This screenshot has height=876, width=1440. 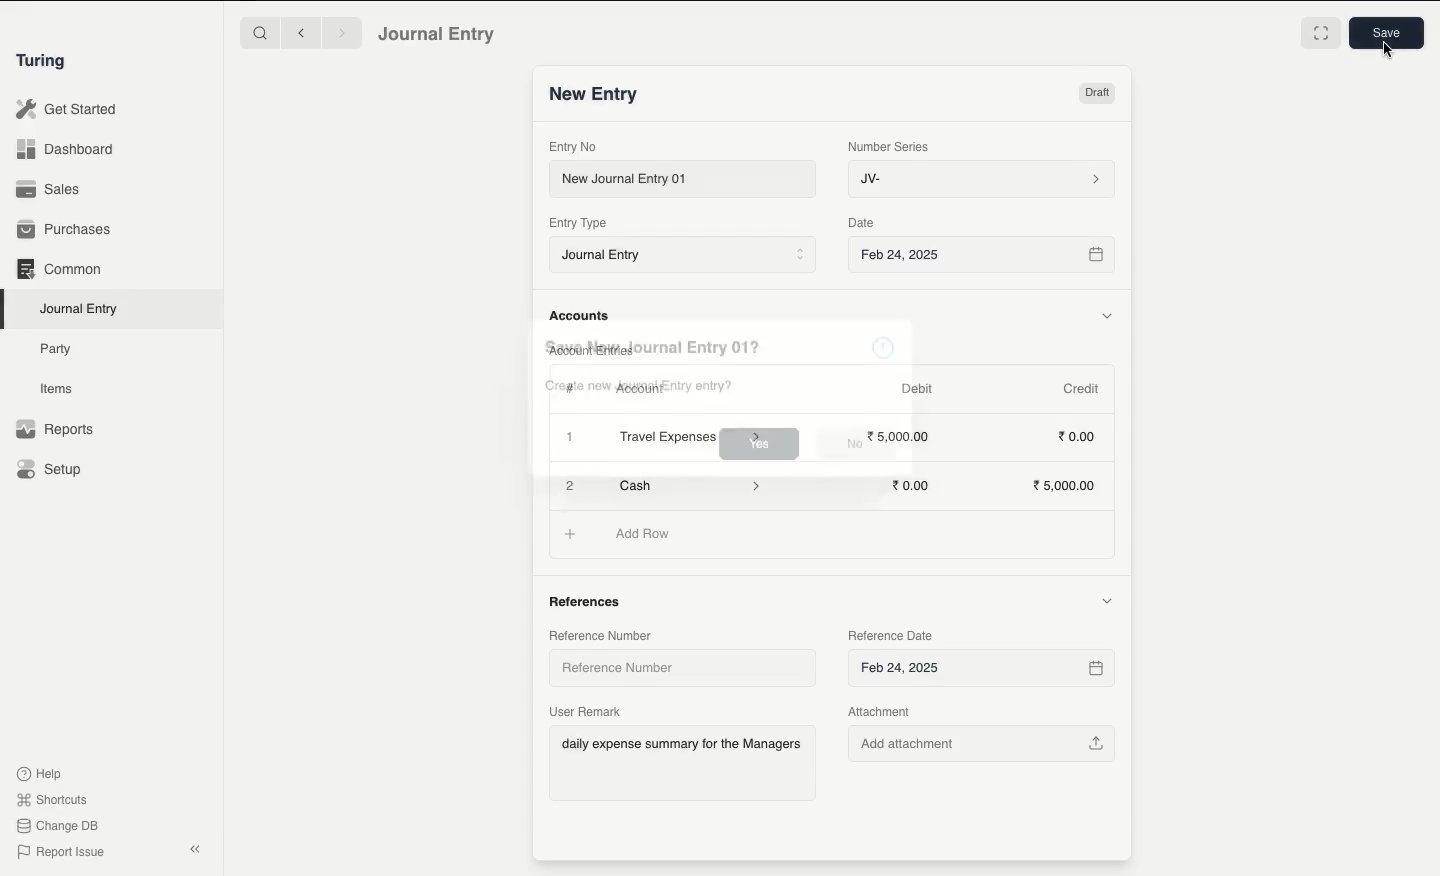 I want to click on Journal Entry, so click(x=438, y=35).